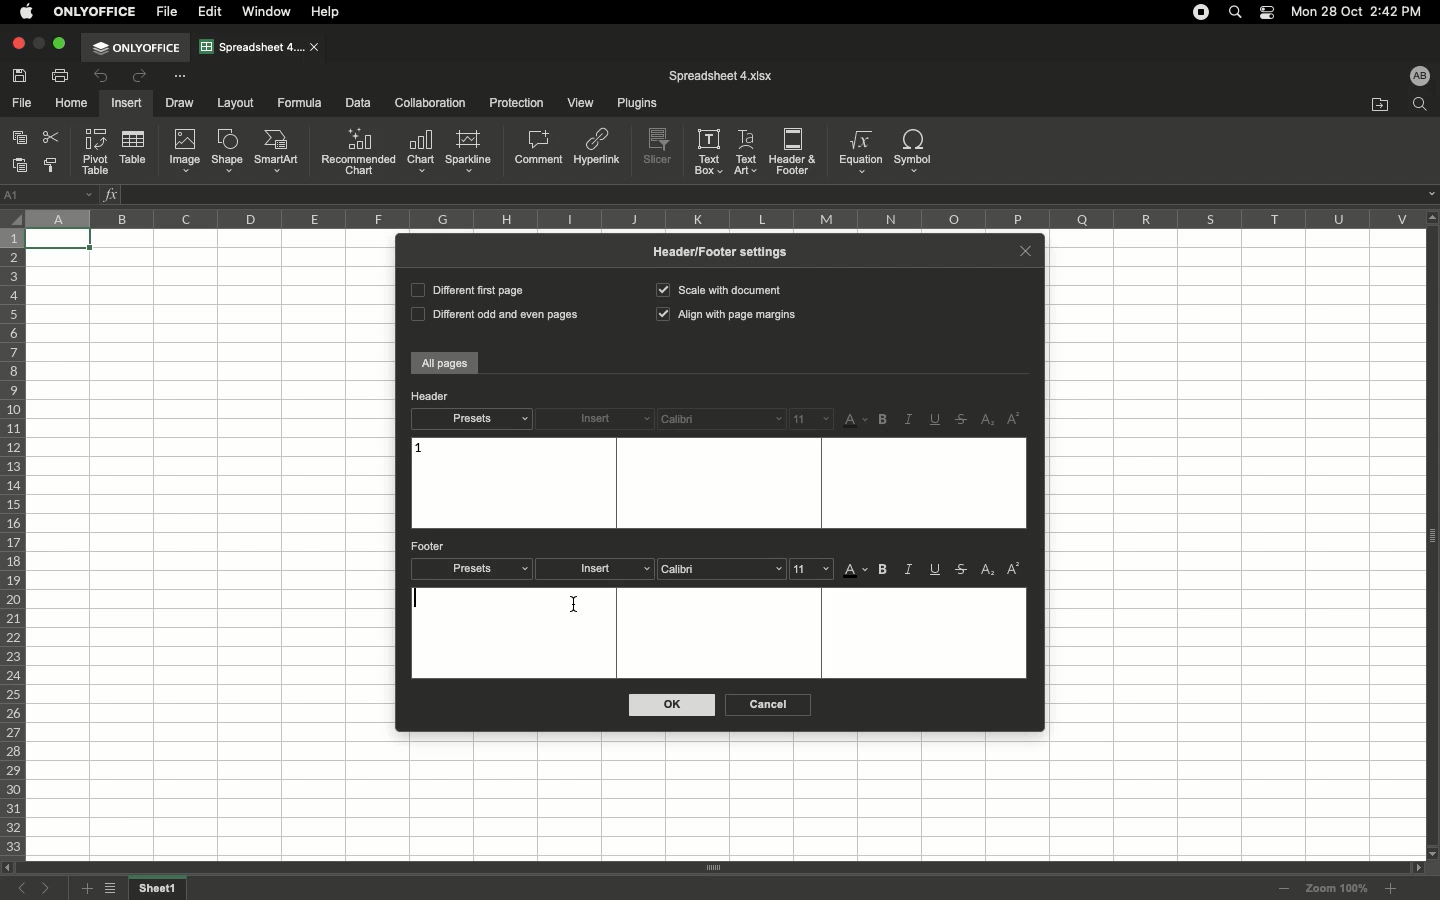 The width and height of the screenshot is (1440, 900). I want to click on Comment, so click(540, 149).